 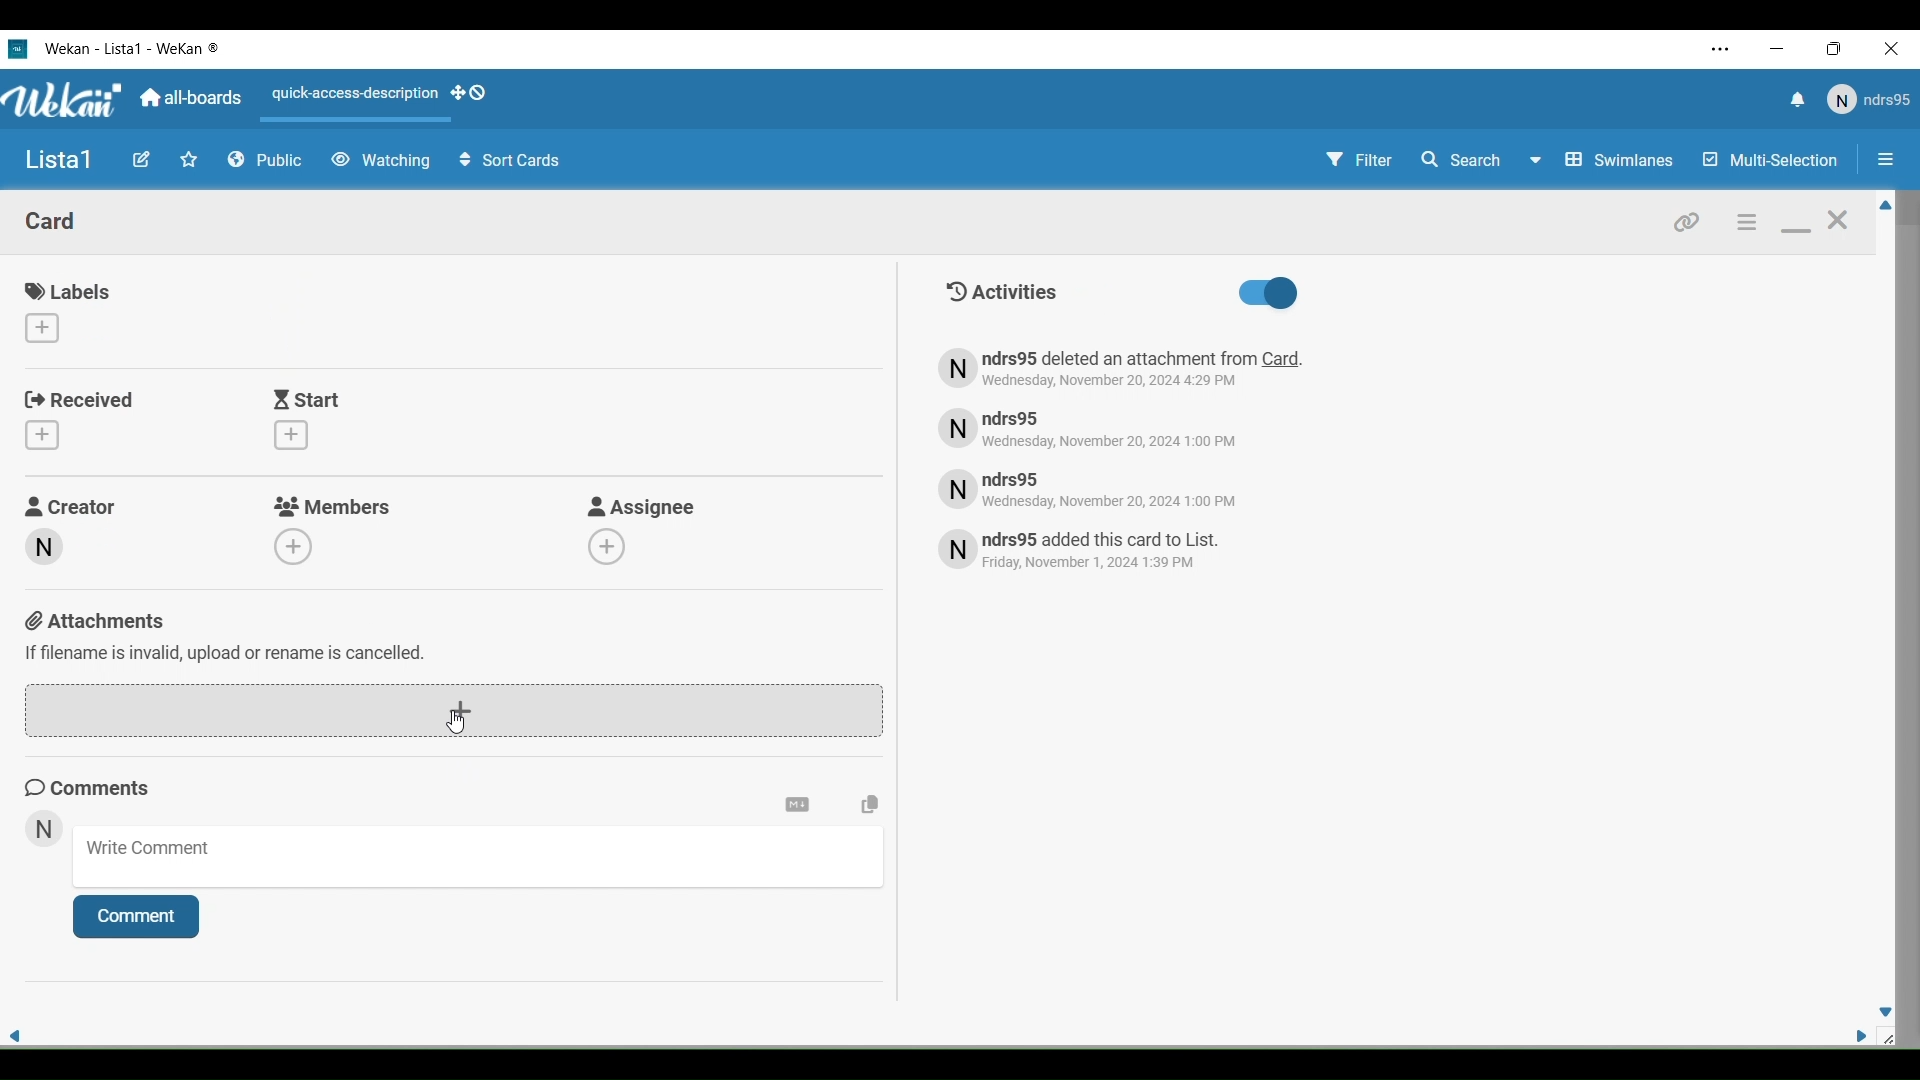 I want to click on Minimize, so click(x=1779, y=49).